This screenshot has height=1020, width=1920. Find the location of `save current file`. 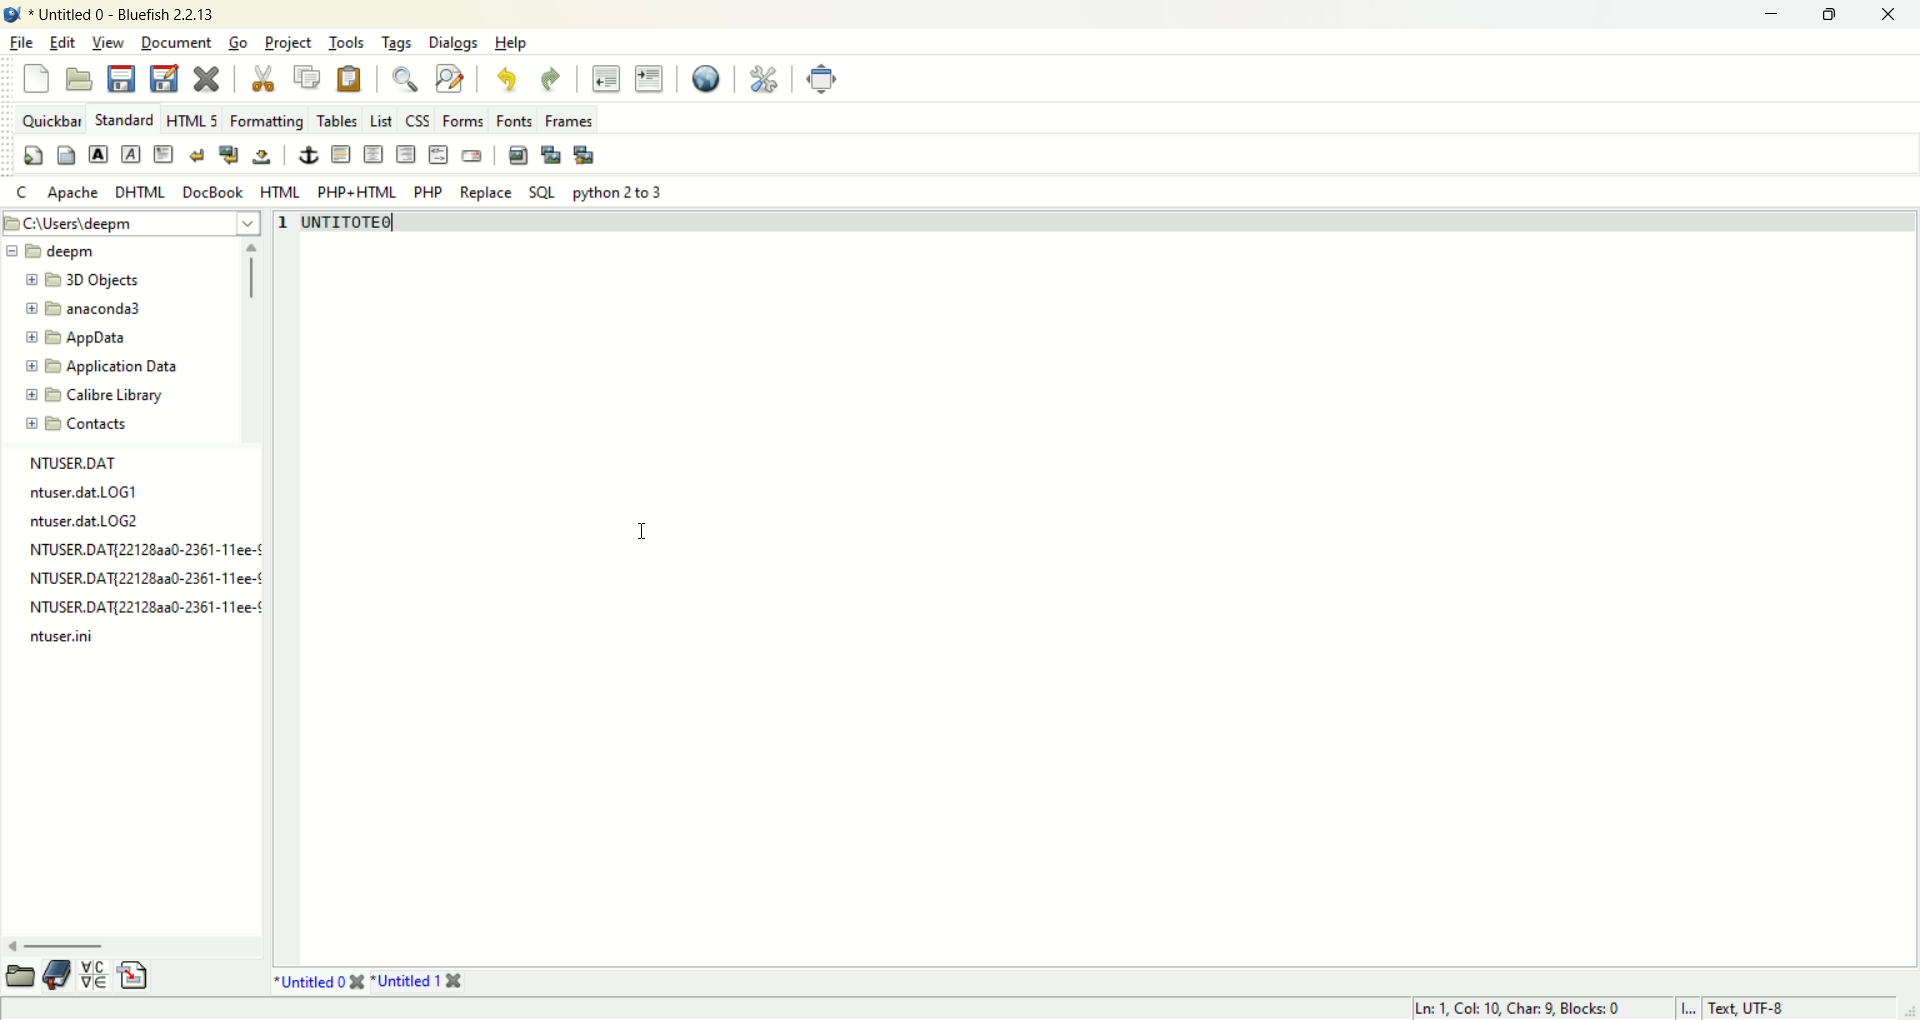

save current file is located at coordinates (121, 78).